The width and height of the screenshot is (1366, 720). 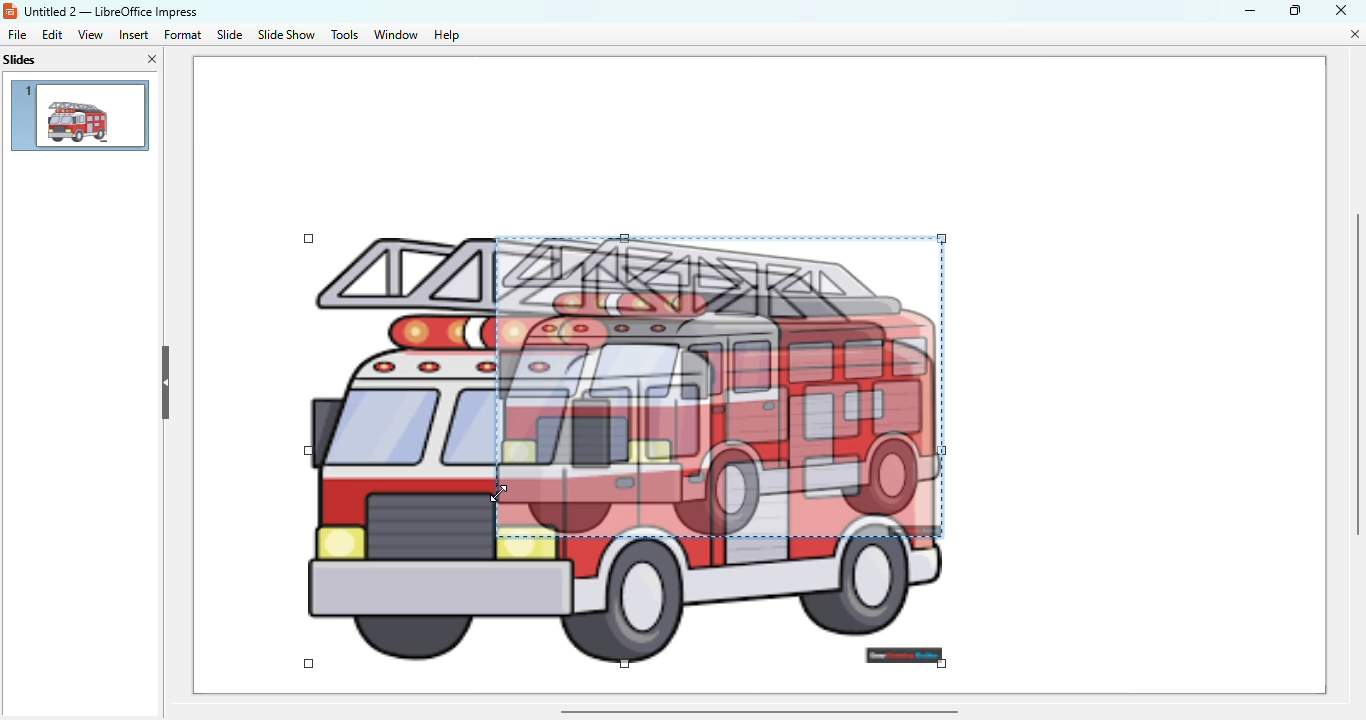 I want to click on hide, so click(x=166, y=384).